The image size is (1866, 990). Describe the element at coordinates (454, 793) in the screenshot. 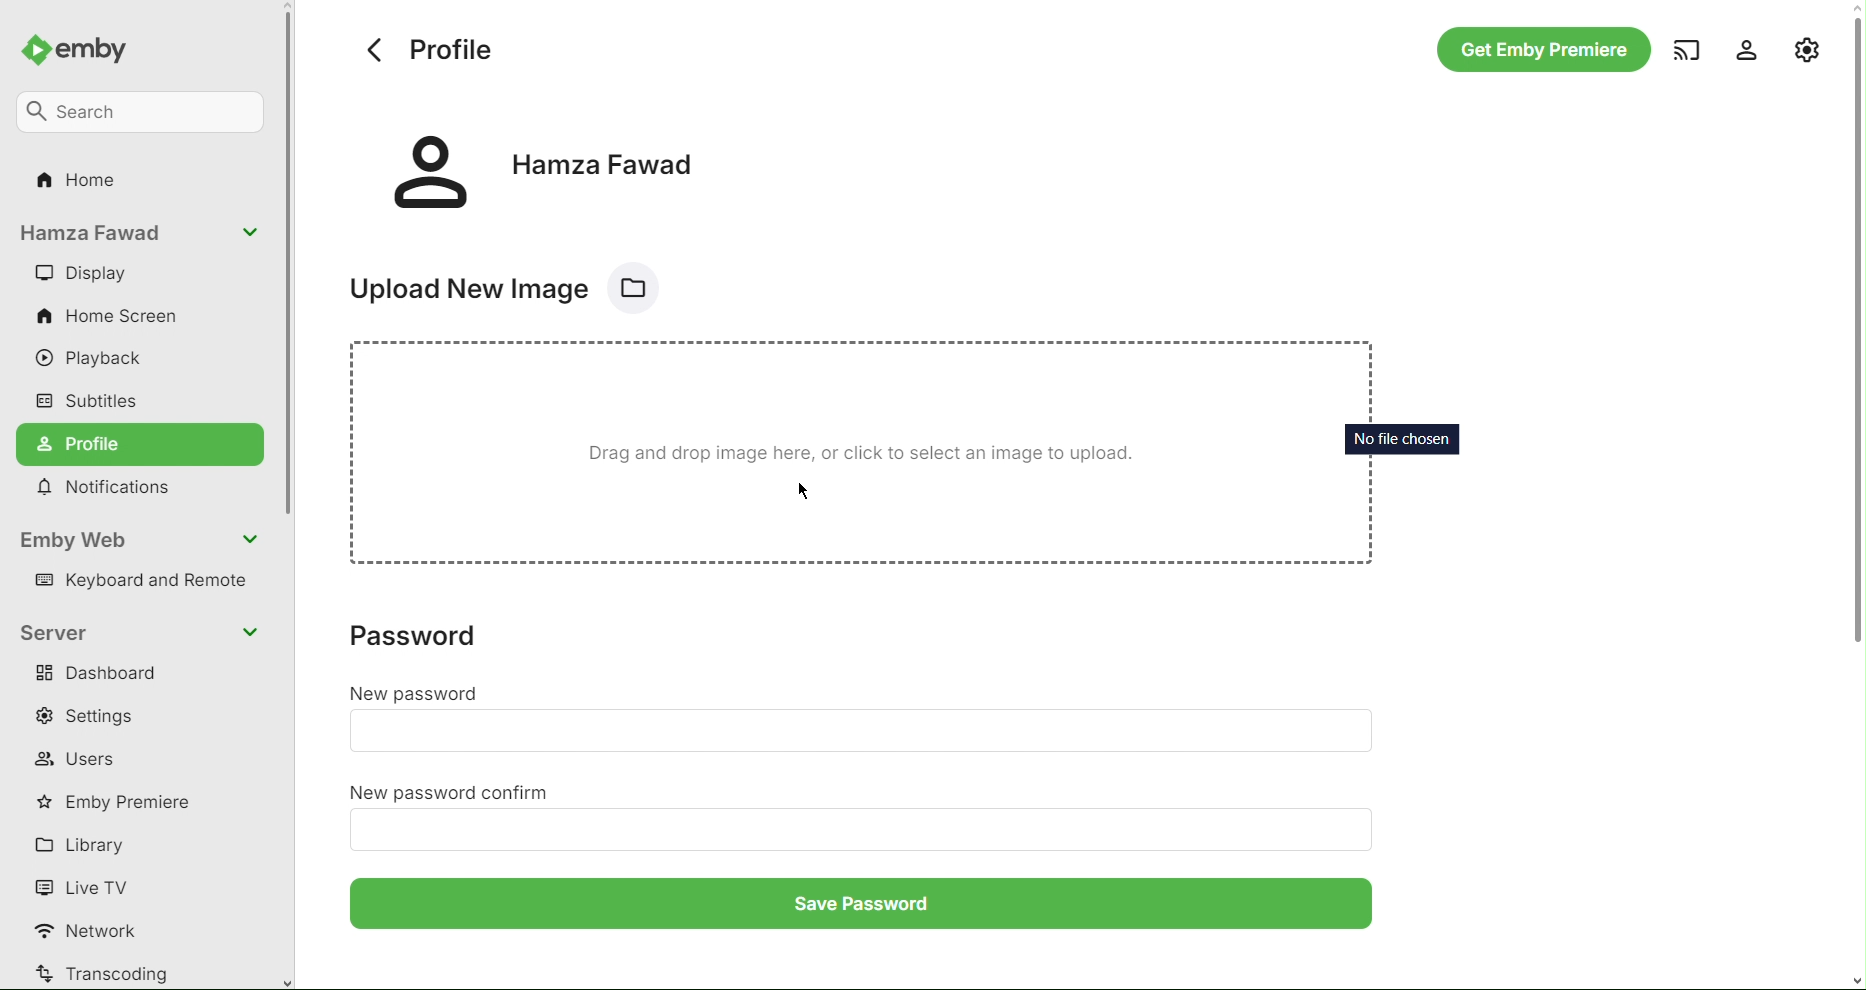

I see `New Password Confirm` at that location.